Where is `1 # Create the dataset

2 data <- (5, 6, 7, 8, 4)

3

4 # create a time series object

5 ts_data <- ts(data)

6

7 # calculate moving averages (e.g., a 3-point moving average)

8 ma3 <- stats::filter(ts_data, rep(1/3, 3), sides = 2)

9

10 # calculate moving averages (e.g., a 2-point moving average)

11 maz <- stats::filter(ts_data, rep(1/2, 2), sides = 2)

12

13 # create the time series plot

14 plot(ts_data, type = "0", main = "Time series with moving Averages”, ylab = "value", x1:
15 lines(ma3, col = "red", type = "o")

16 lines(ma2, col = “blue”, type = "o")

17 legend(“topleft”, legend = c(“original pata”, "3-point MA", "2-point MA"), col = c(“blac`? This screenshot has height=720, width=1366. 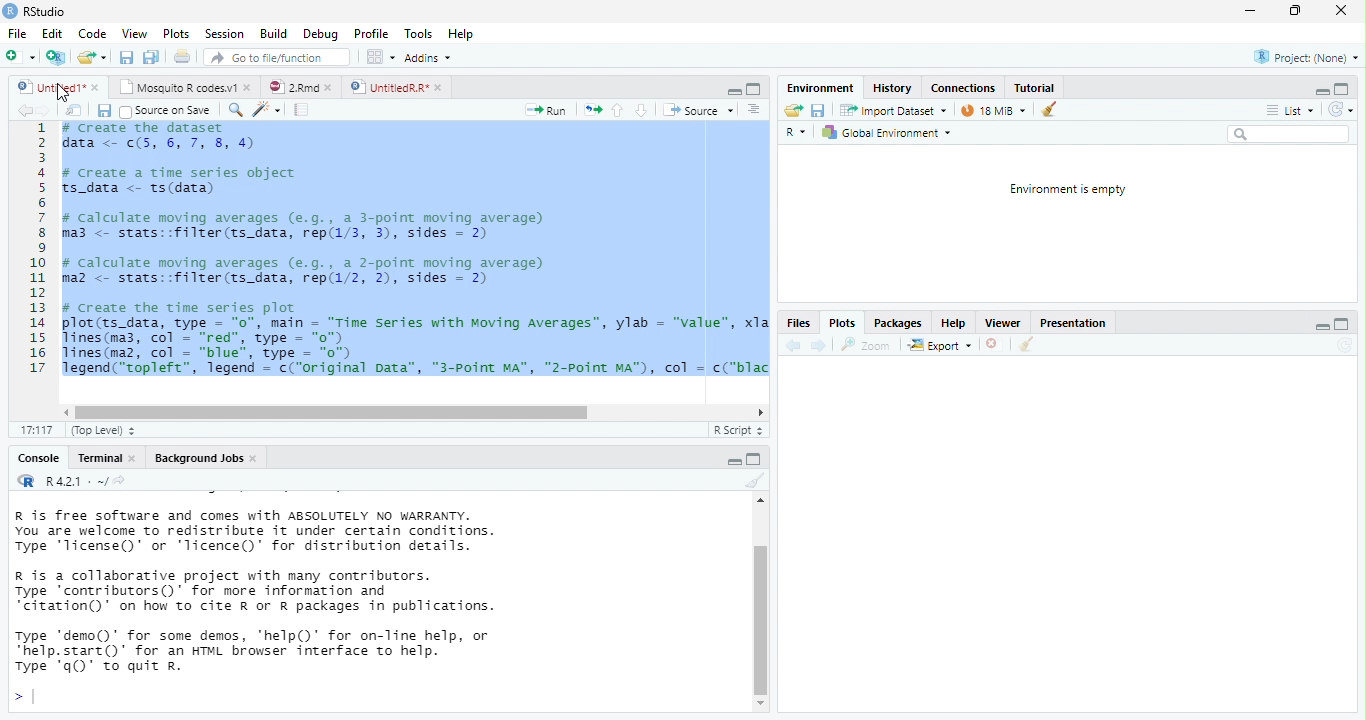 1 # Create the dataset

2 data <- (5, 6, 7, 8, 4)

3

4 # create a time series object

5 ts_data <- ts(data)

6

7 # calculate moving averages (e.g., a 3-point moving average)

8 ma3 <- stats::filter(ts_data, rep(1/3, 3), sides = 2)

9

10 # calculate moving averages (e.g., a 2-point moving average)

11 maz <- stats::filter(ts_data, rep(1/2, 2), sides = 2)

12

13 # create the time series plot

14 plot(ts_data, type = "0", main = "Time series with moving Averages”, ylab = "value", x1:
15 lines(ma3, col = "red", type = "o")

16 lines(ma2, col = “blue”, type = "o")

17 legend(“topleft”, legend = c(“original pata”, "3-point MA", "2-point MA"), col = c(“blac is located at coordinates (396, 255).